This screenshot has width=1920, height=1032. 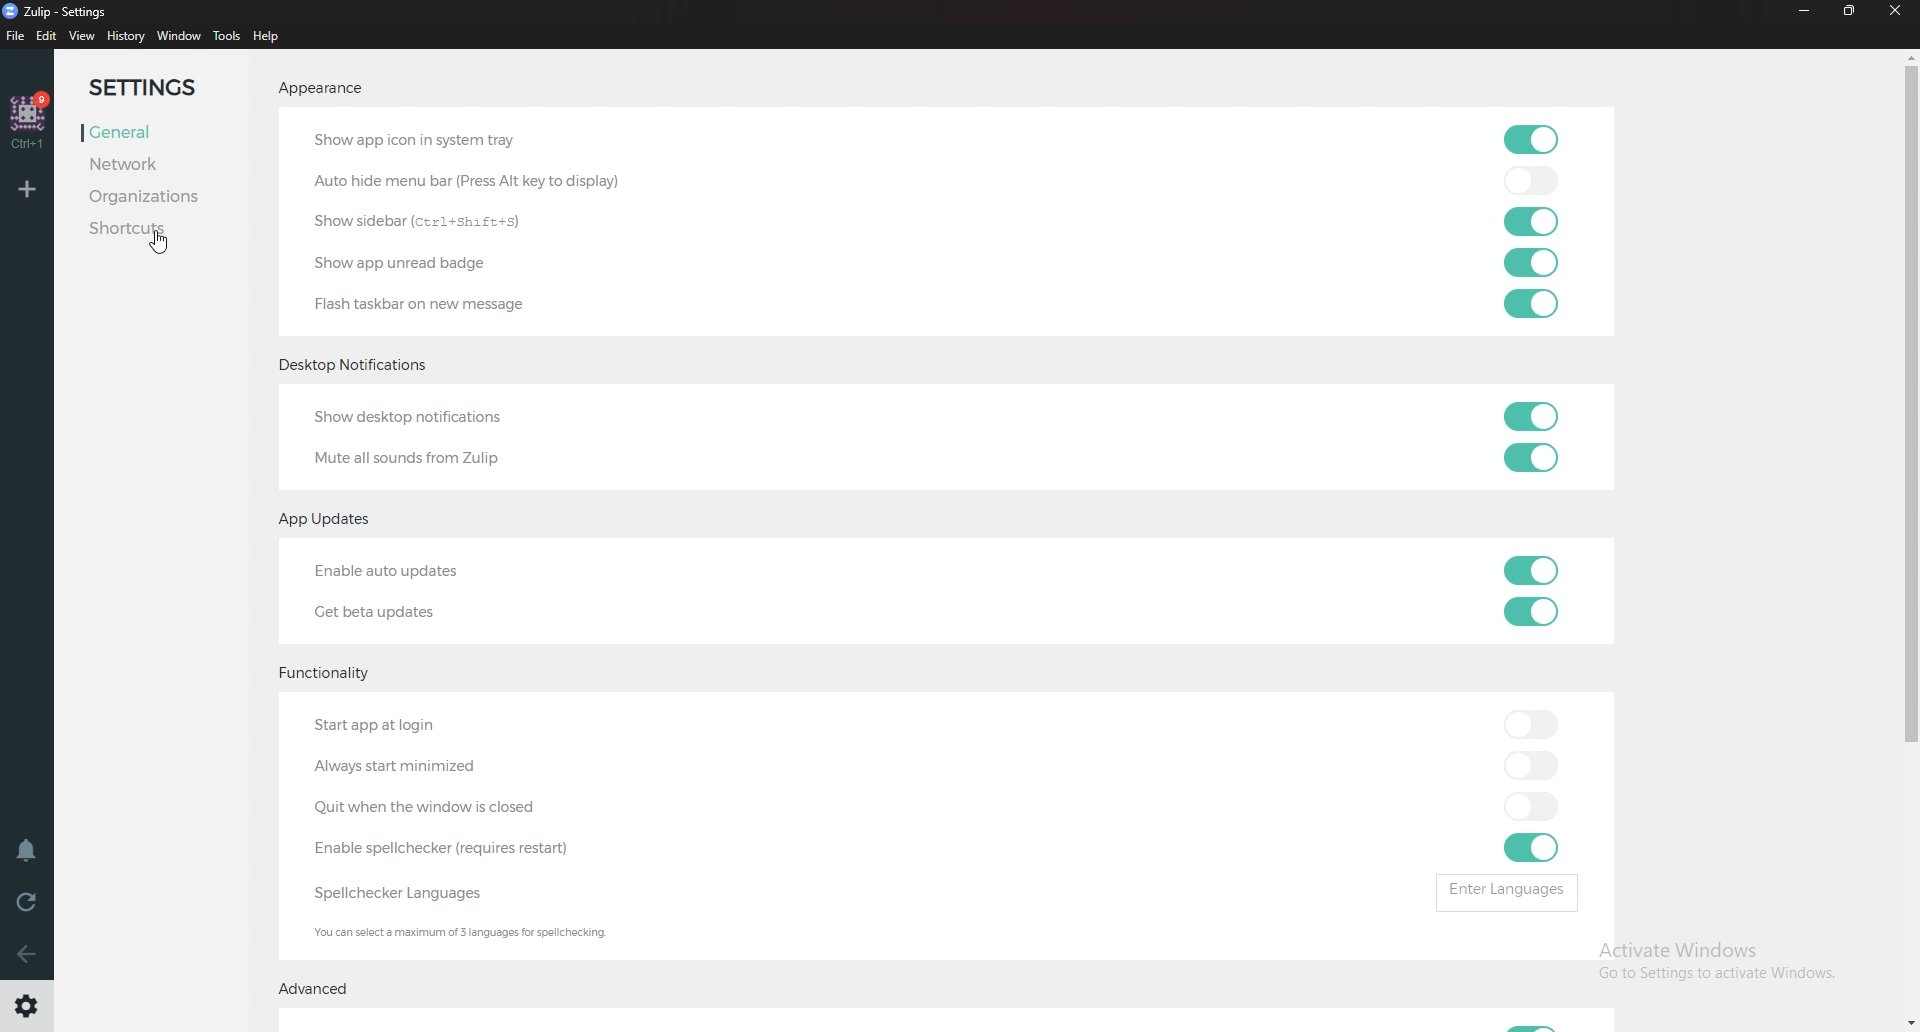 I want to click on Advanced, so click(x=324, y=991).